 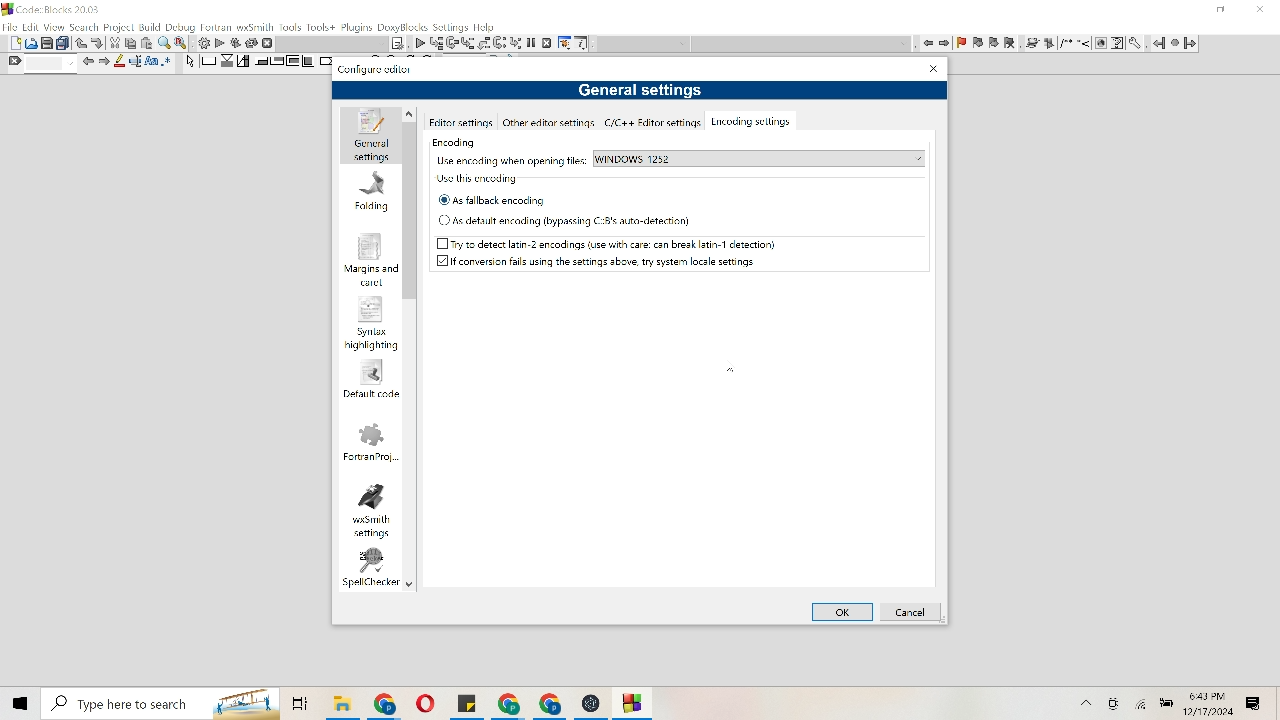 I want to click on Default code, so click(x=370, y=377).